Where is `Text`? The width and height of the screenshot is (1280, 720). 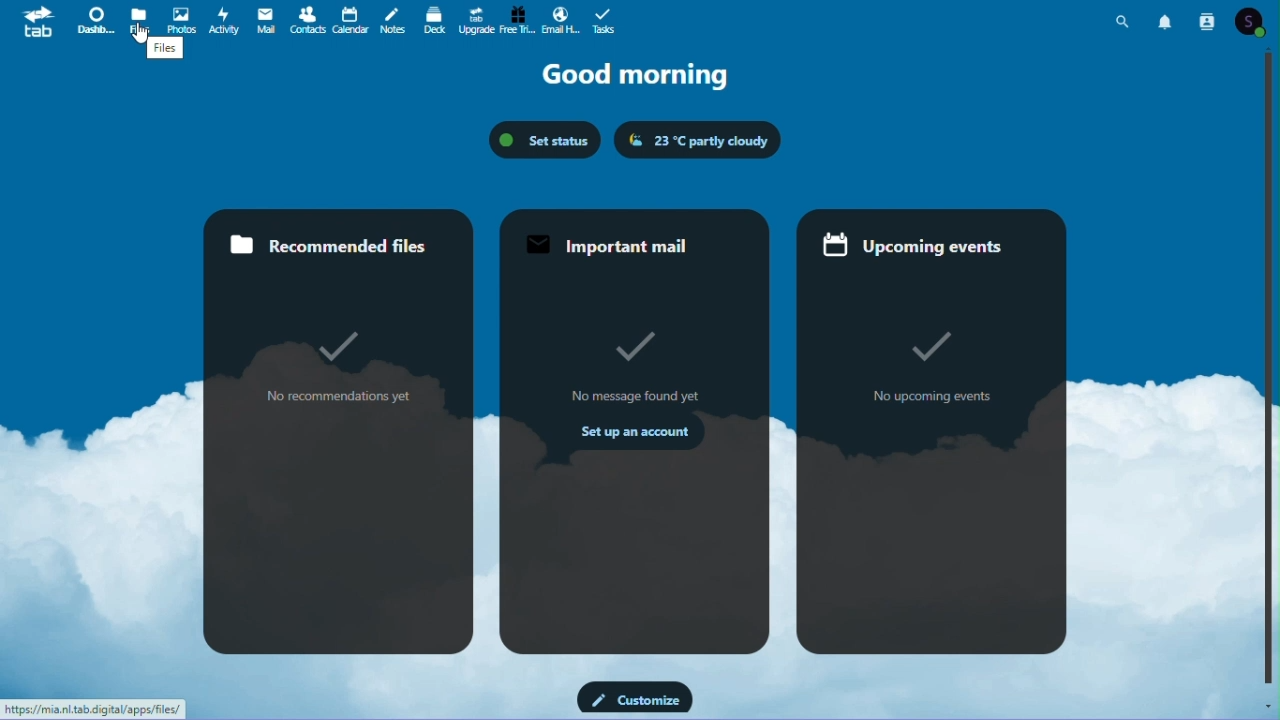
Text is located at coordinates (166, 52).